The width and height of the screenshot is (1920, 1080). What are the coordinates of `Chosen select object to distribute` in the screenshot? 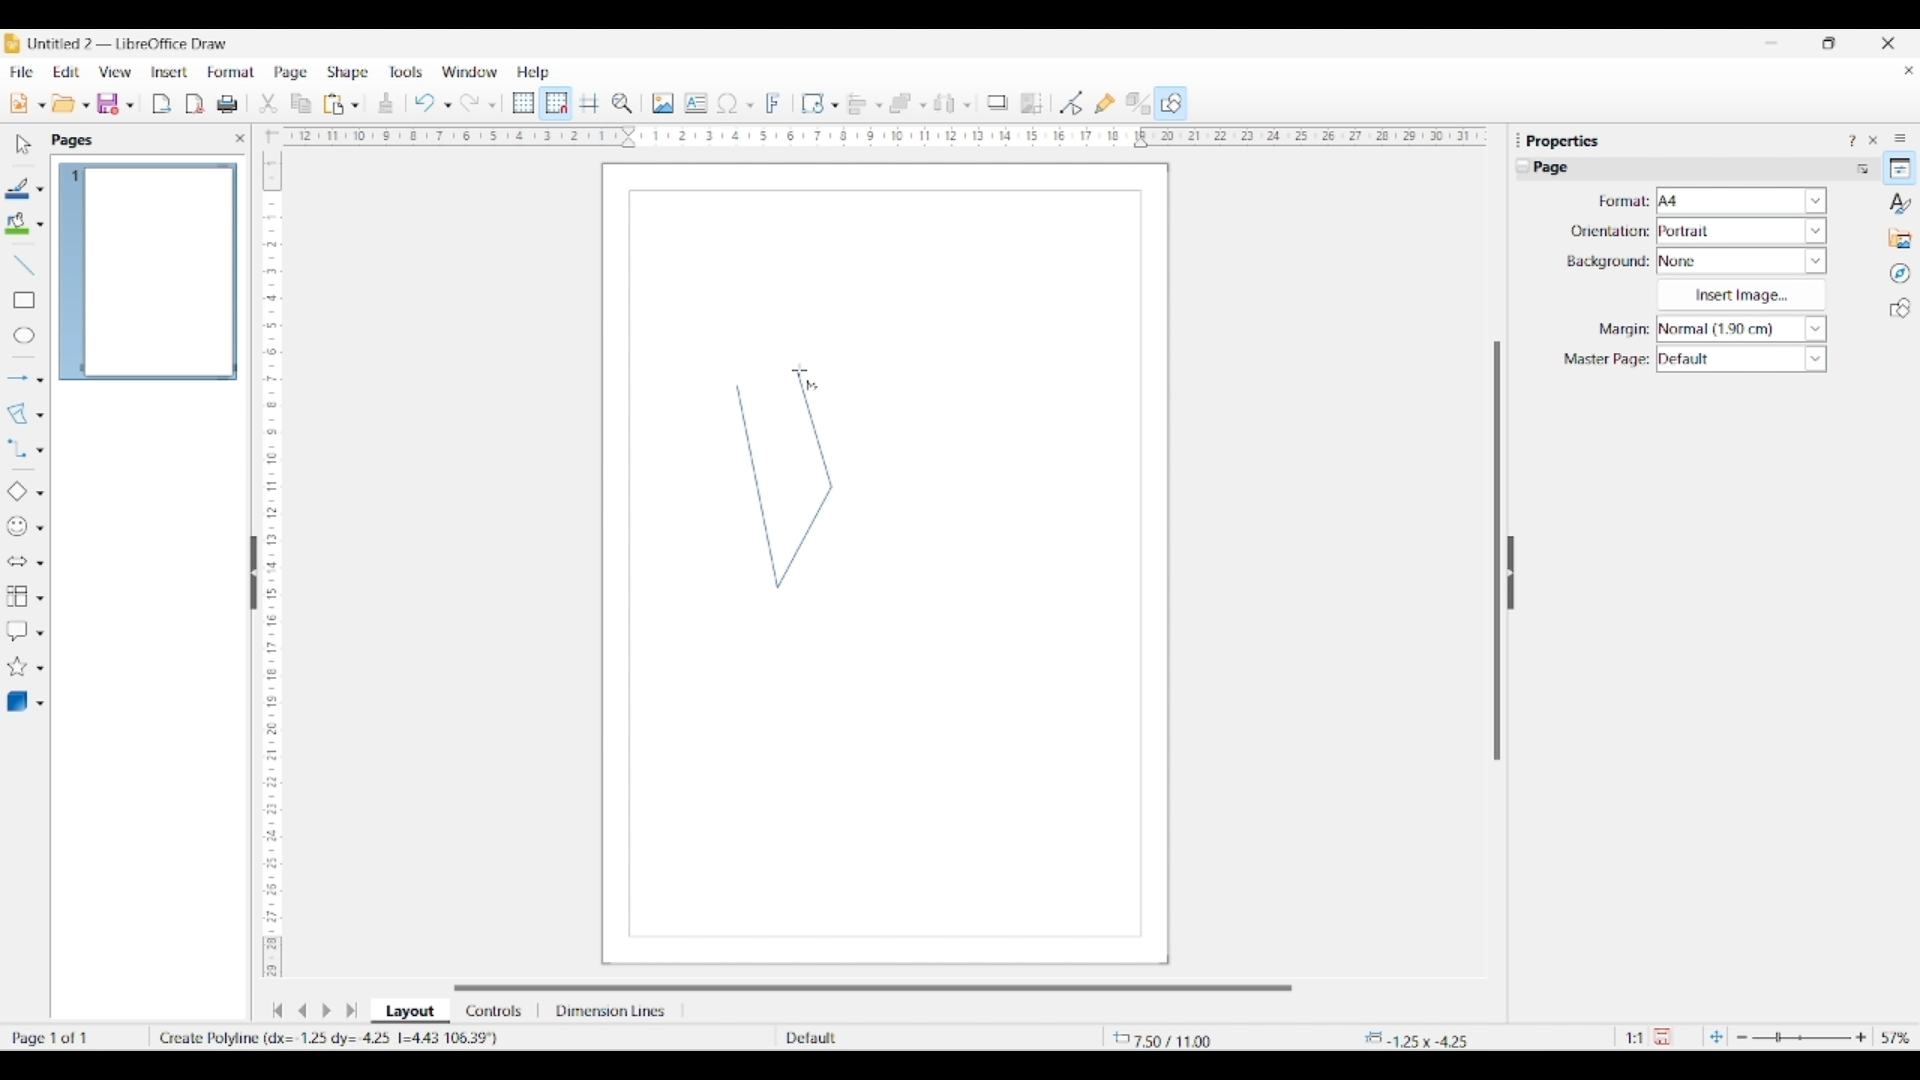 It's located at (945, 103).